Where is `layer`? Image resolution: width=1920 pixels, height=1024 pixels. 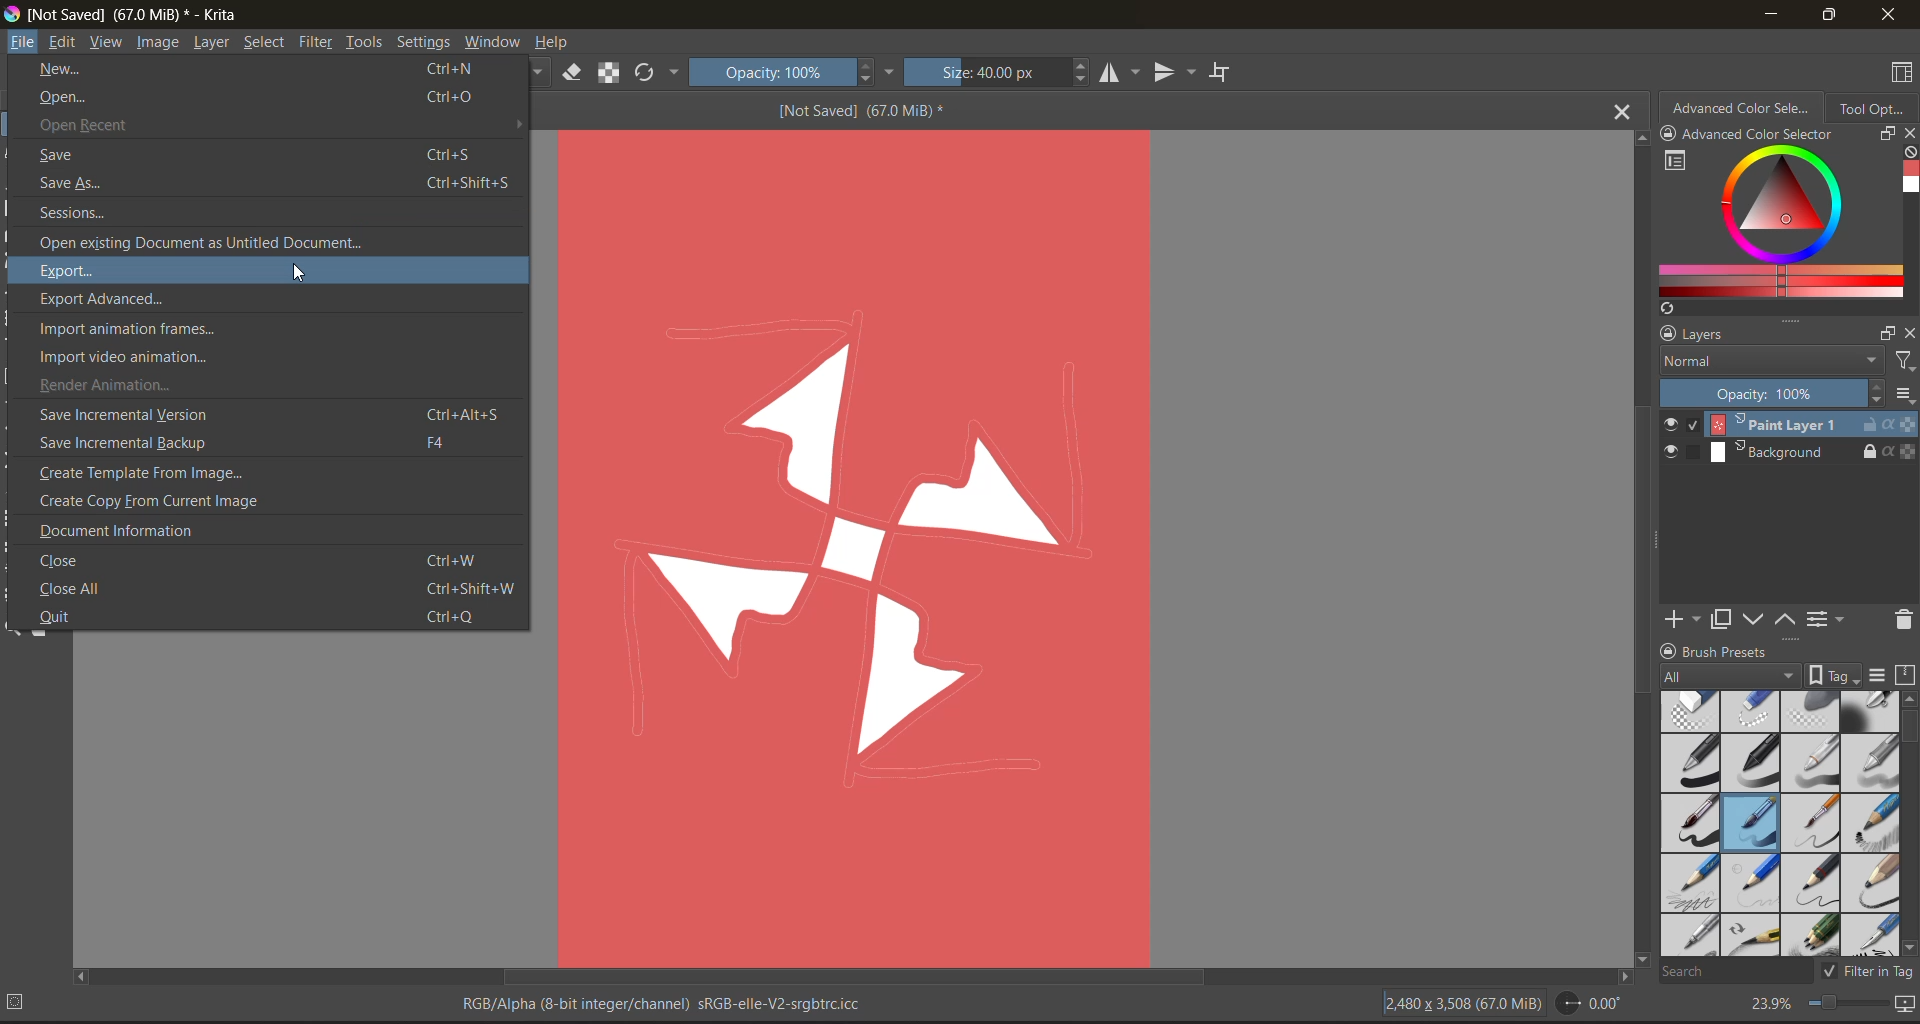 layer is located at coordinates (1789, 425).